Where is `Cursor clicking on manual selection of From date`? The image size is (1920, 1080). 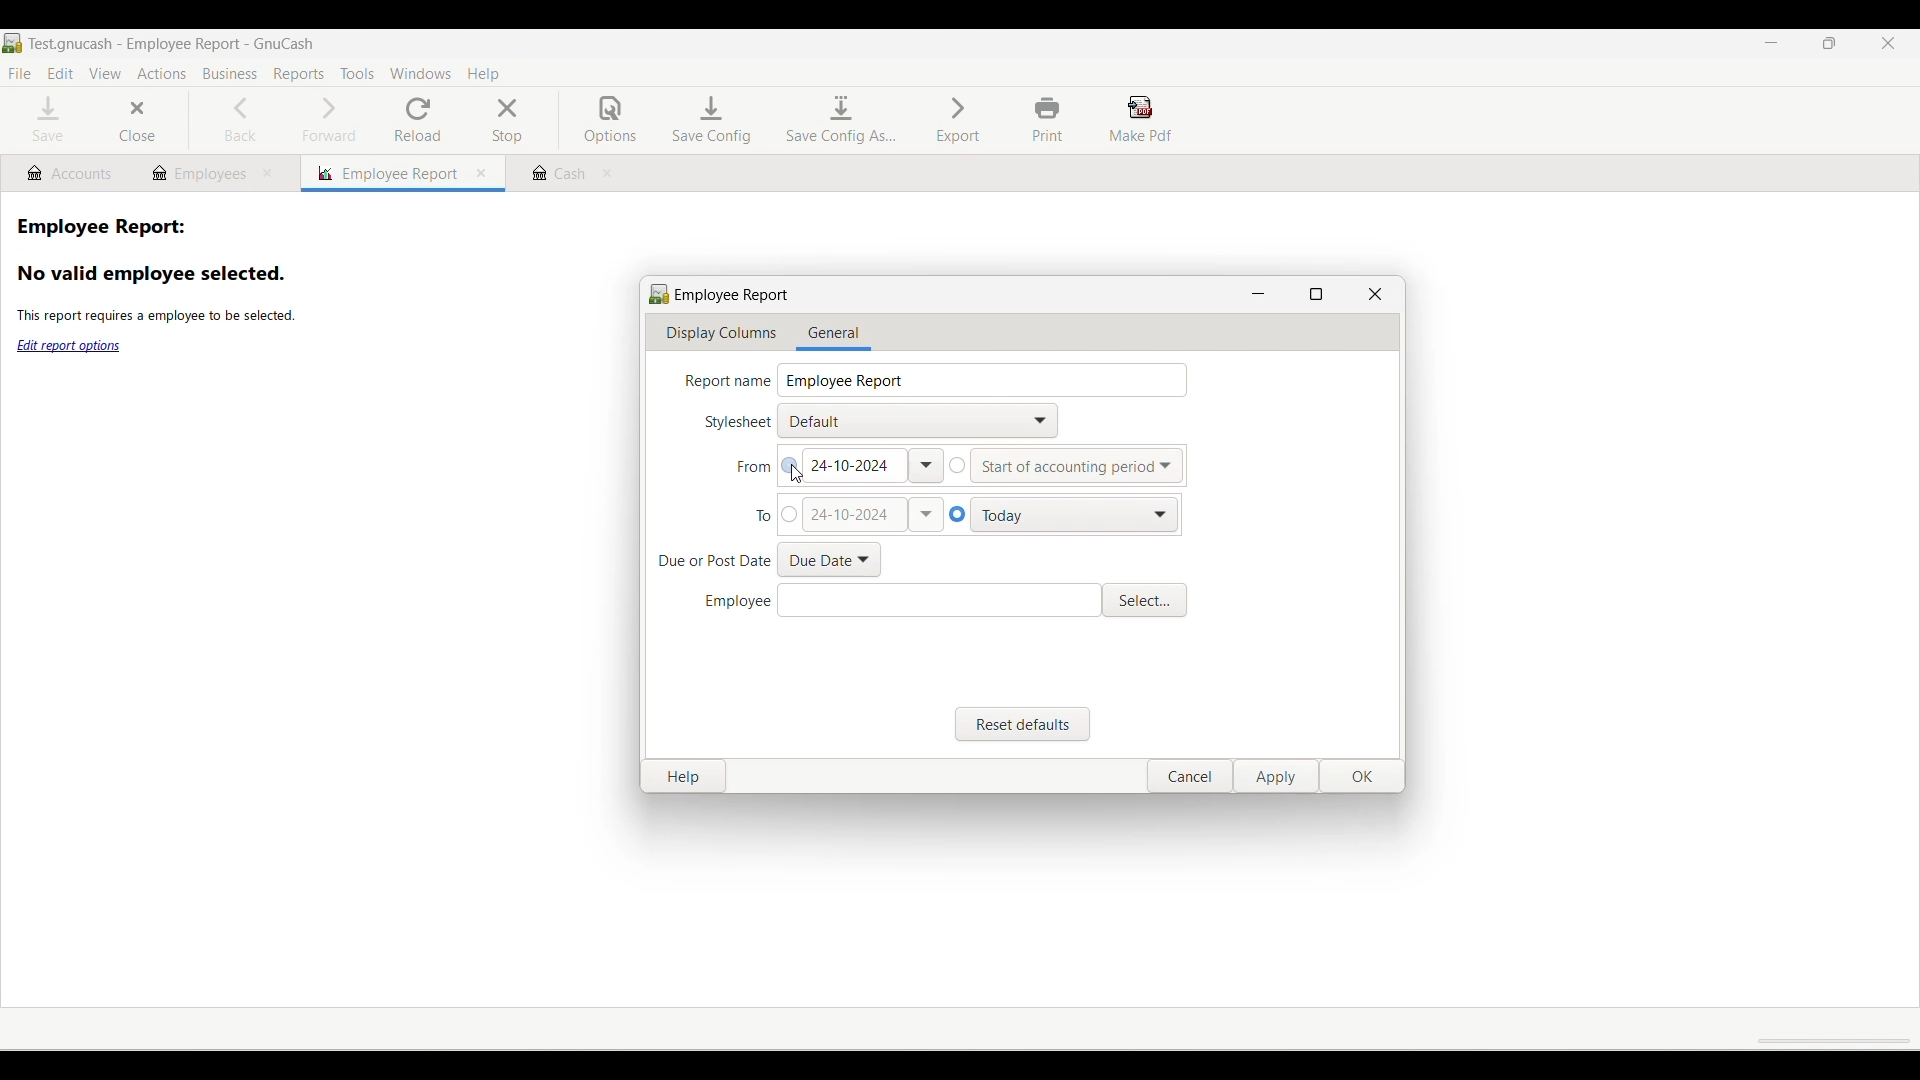 Cursor clicking on manual selection of From date is located at coordinates (797, 474).